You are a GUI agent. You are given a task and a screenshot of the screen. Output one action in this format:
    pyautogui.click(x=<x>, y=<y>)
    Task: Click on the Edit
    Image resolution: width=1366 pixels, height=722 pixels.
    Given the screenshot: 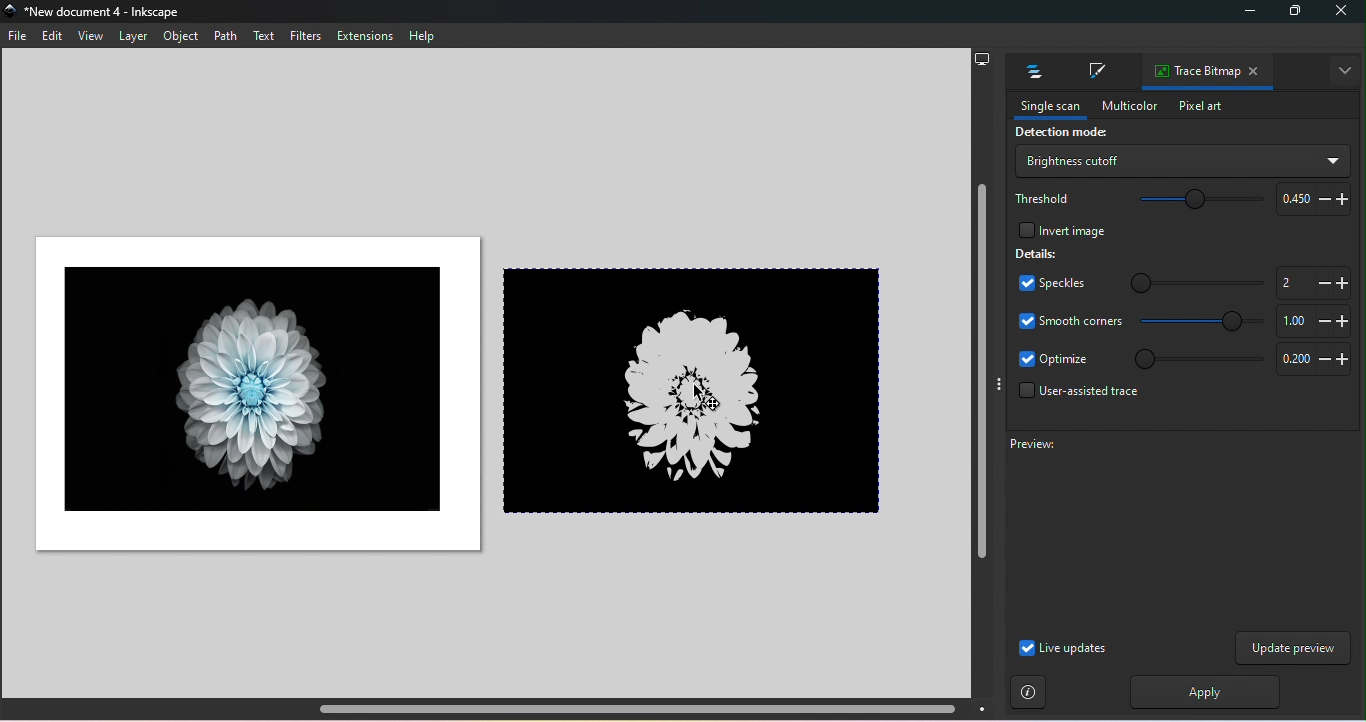 What is the action you would take?
    pyautogui.click(x=51, y=37)
    